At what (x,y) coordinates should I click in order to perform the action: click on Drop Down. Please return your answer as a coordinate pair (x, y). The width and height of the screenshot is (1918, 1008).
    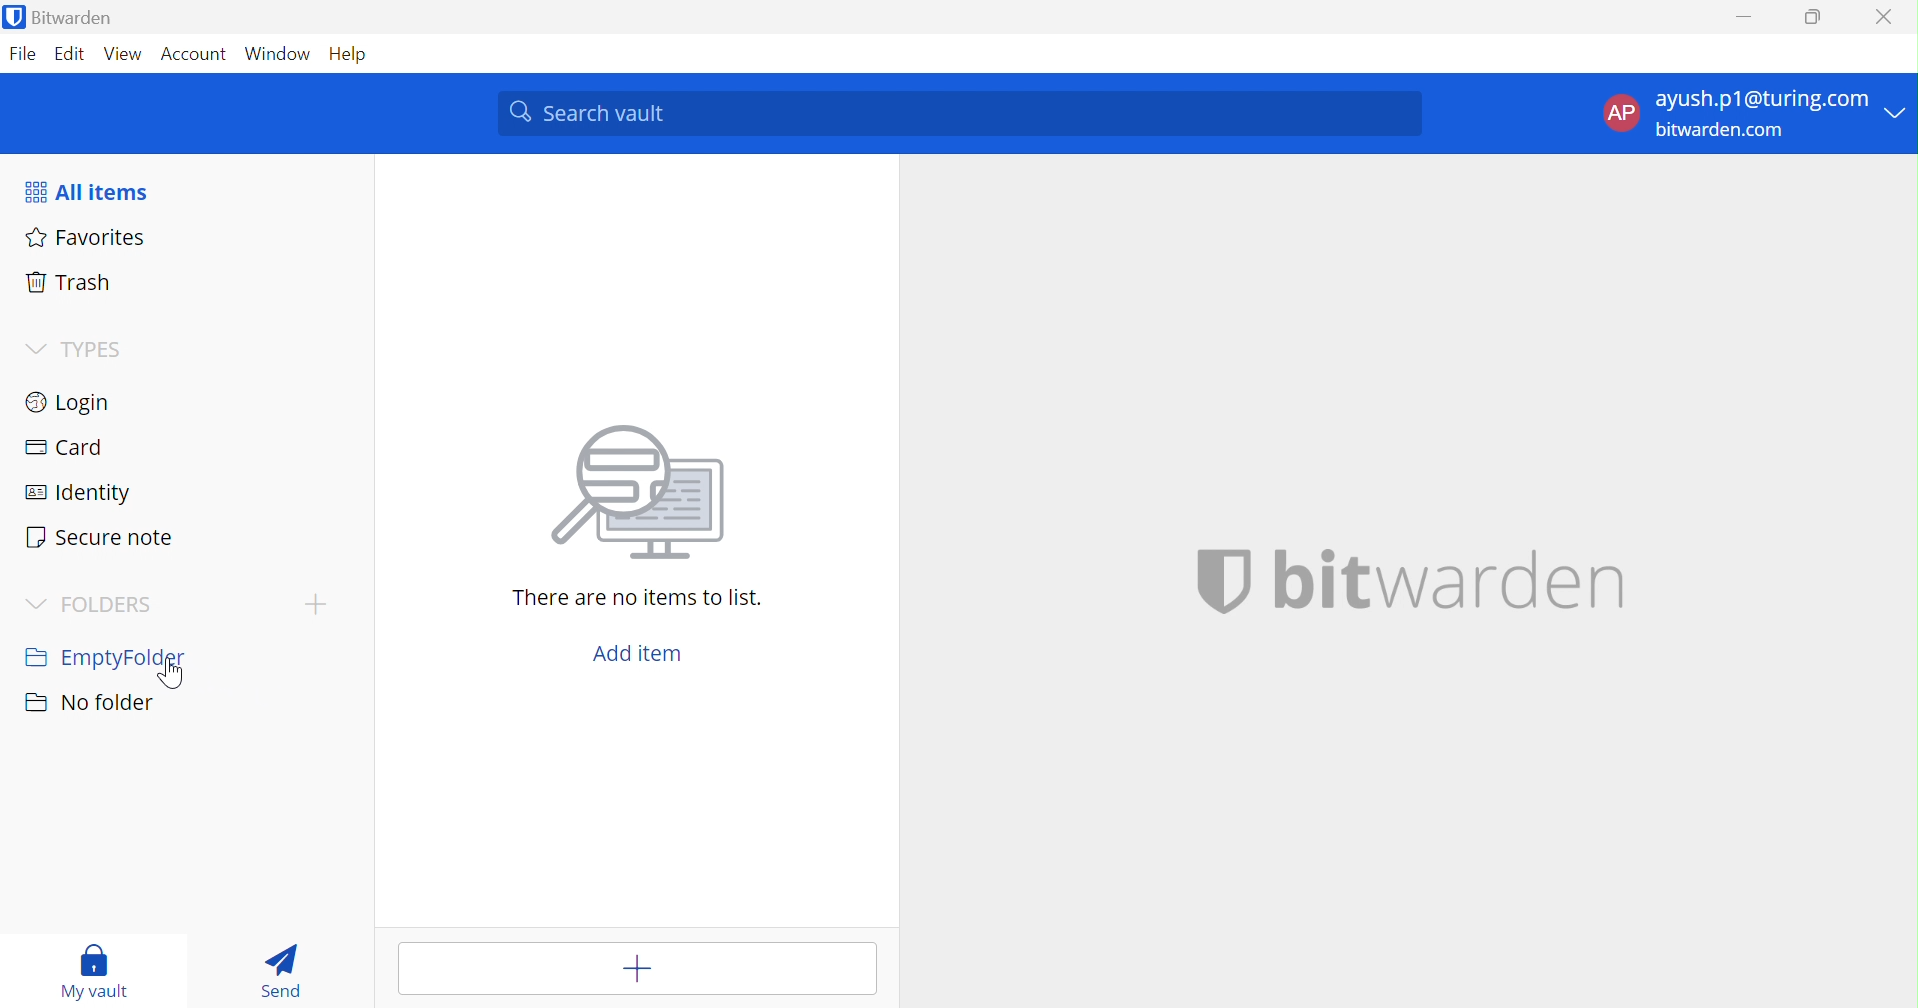
    Looking at the image, I should click on (38, 606).